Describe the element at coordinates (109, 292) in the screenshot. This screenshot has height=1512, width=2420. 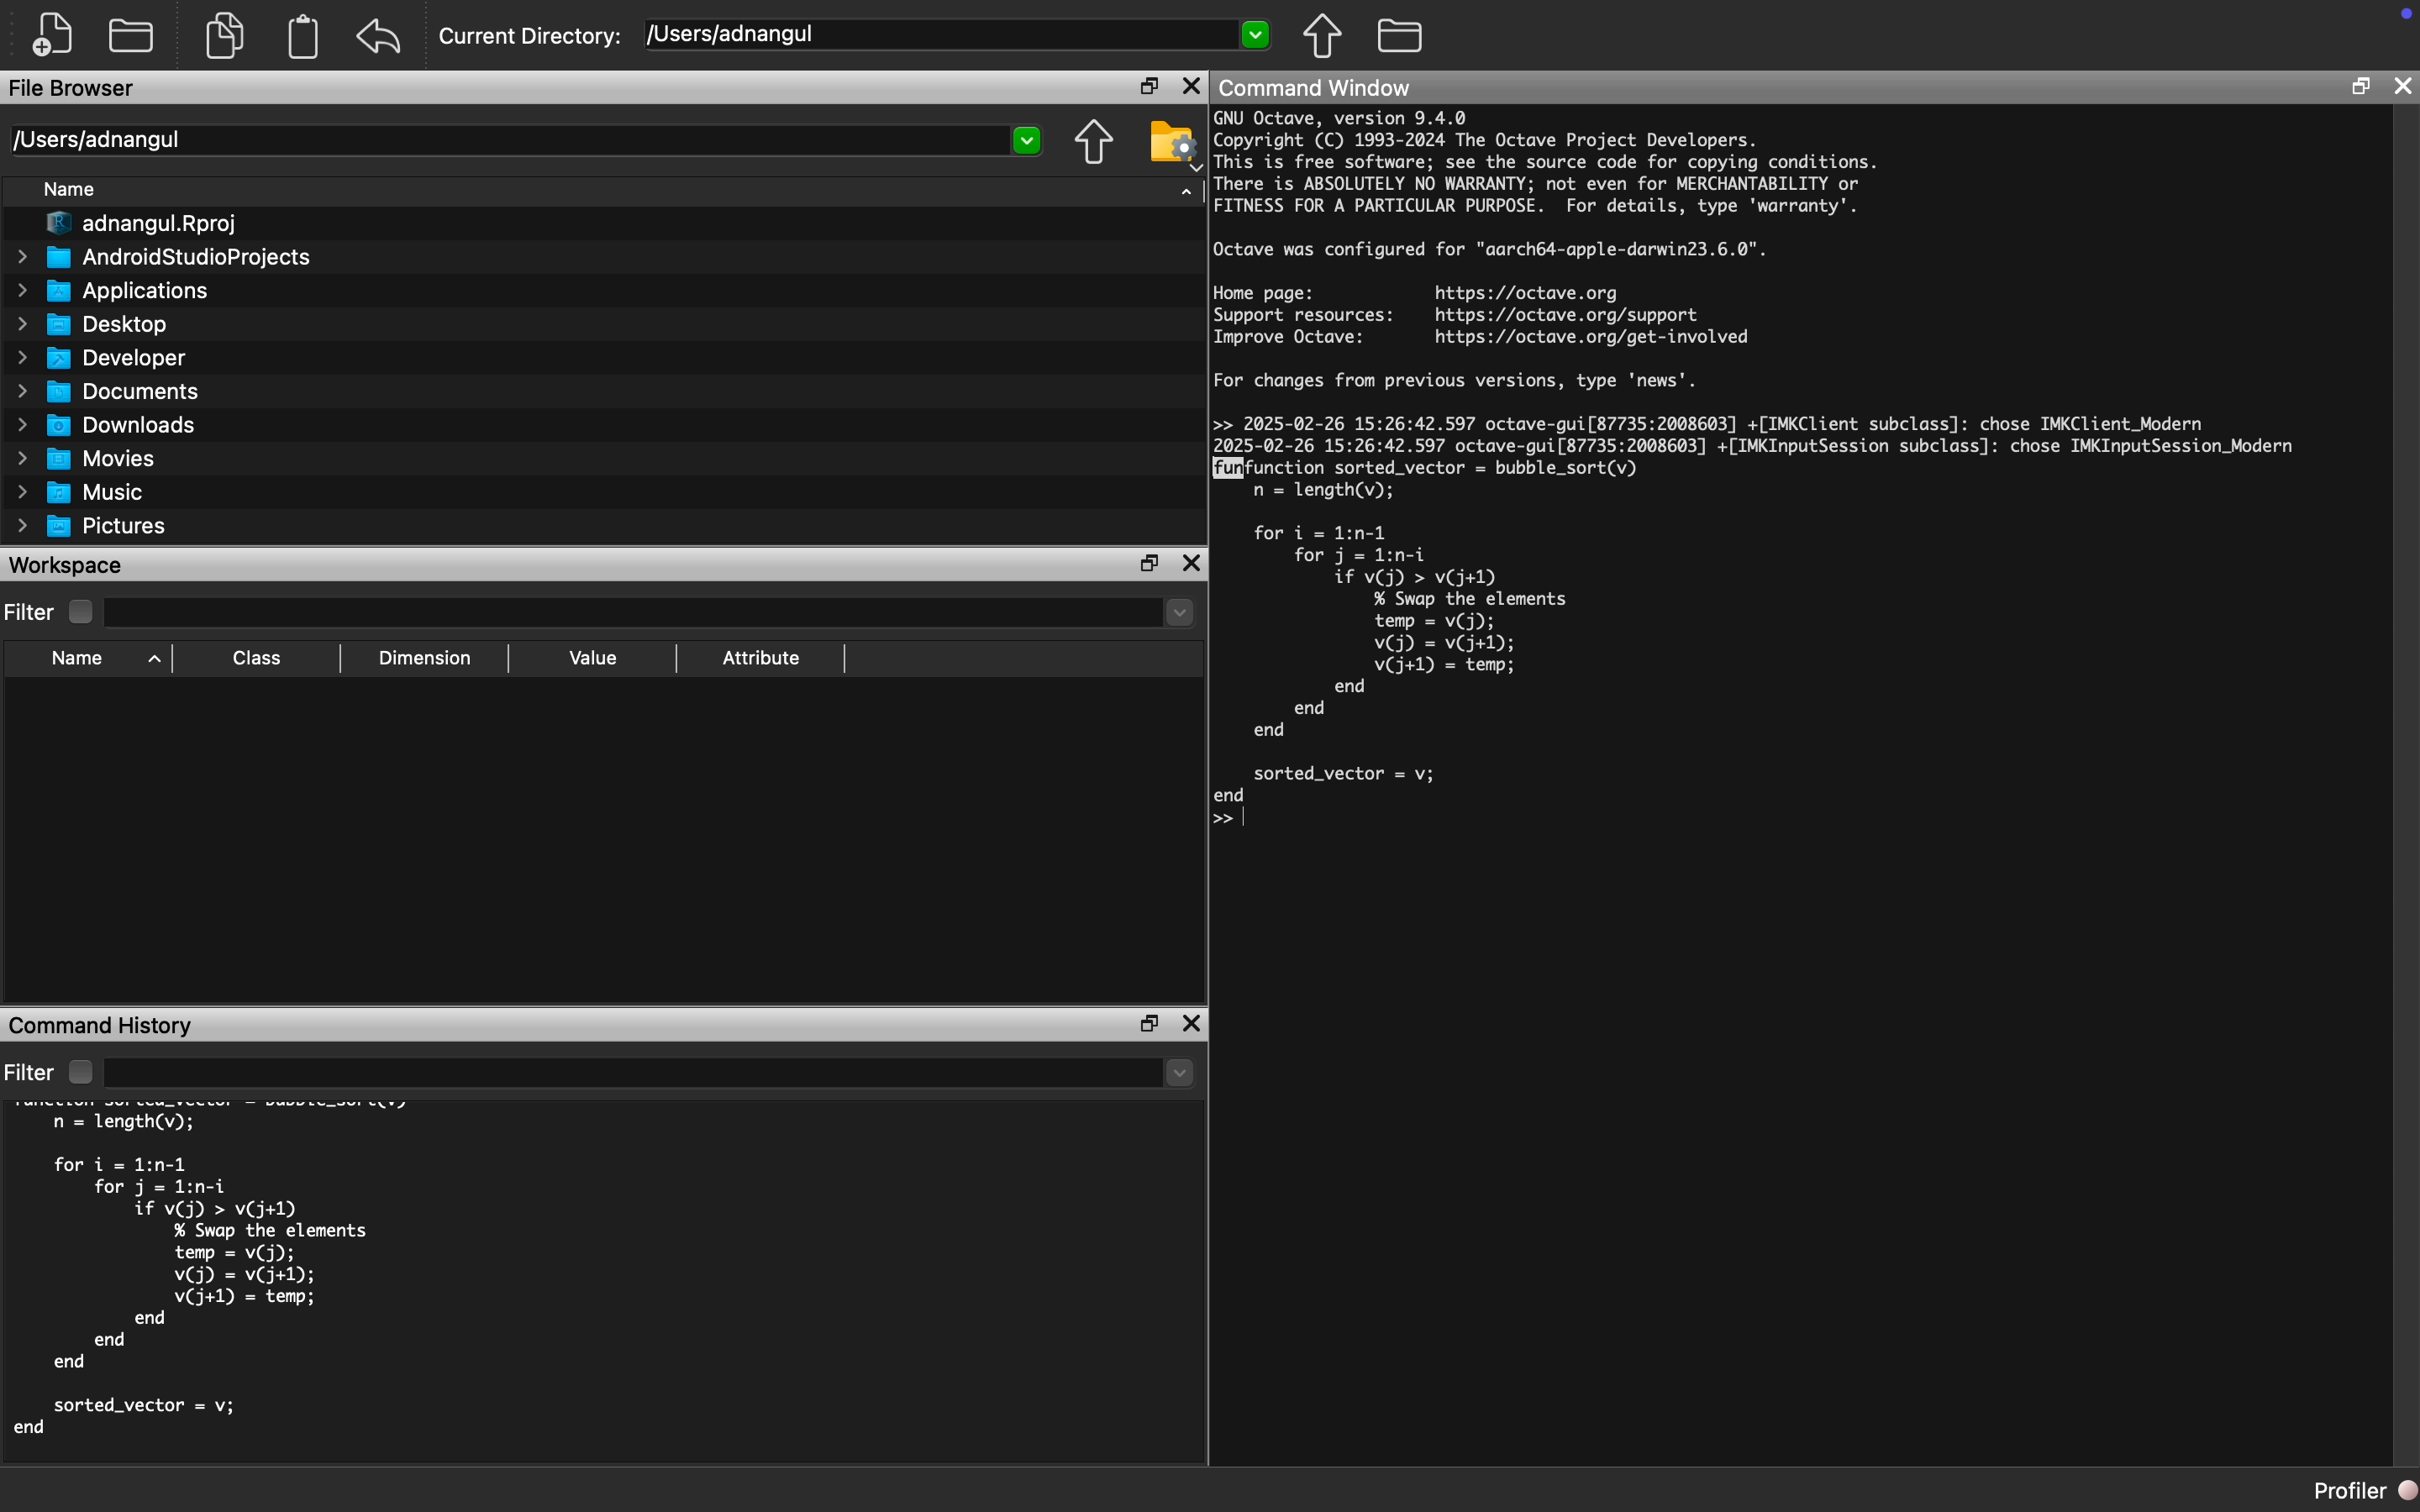
I see `Applications` at that location.